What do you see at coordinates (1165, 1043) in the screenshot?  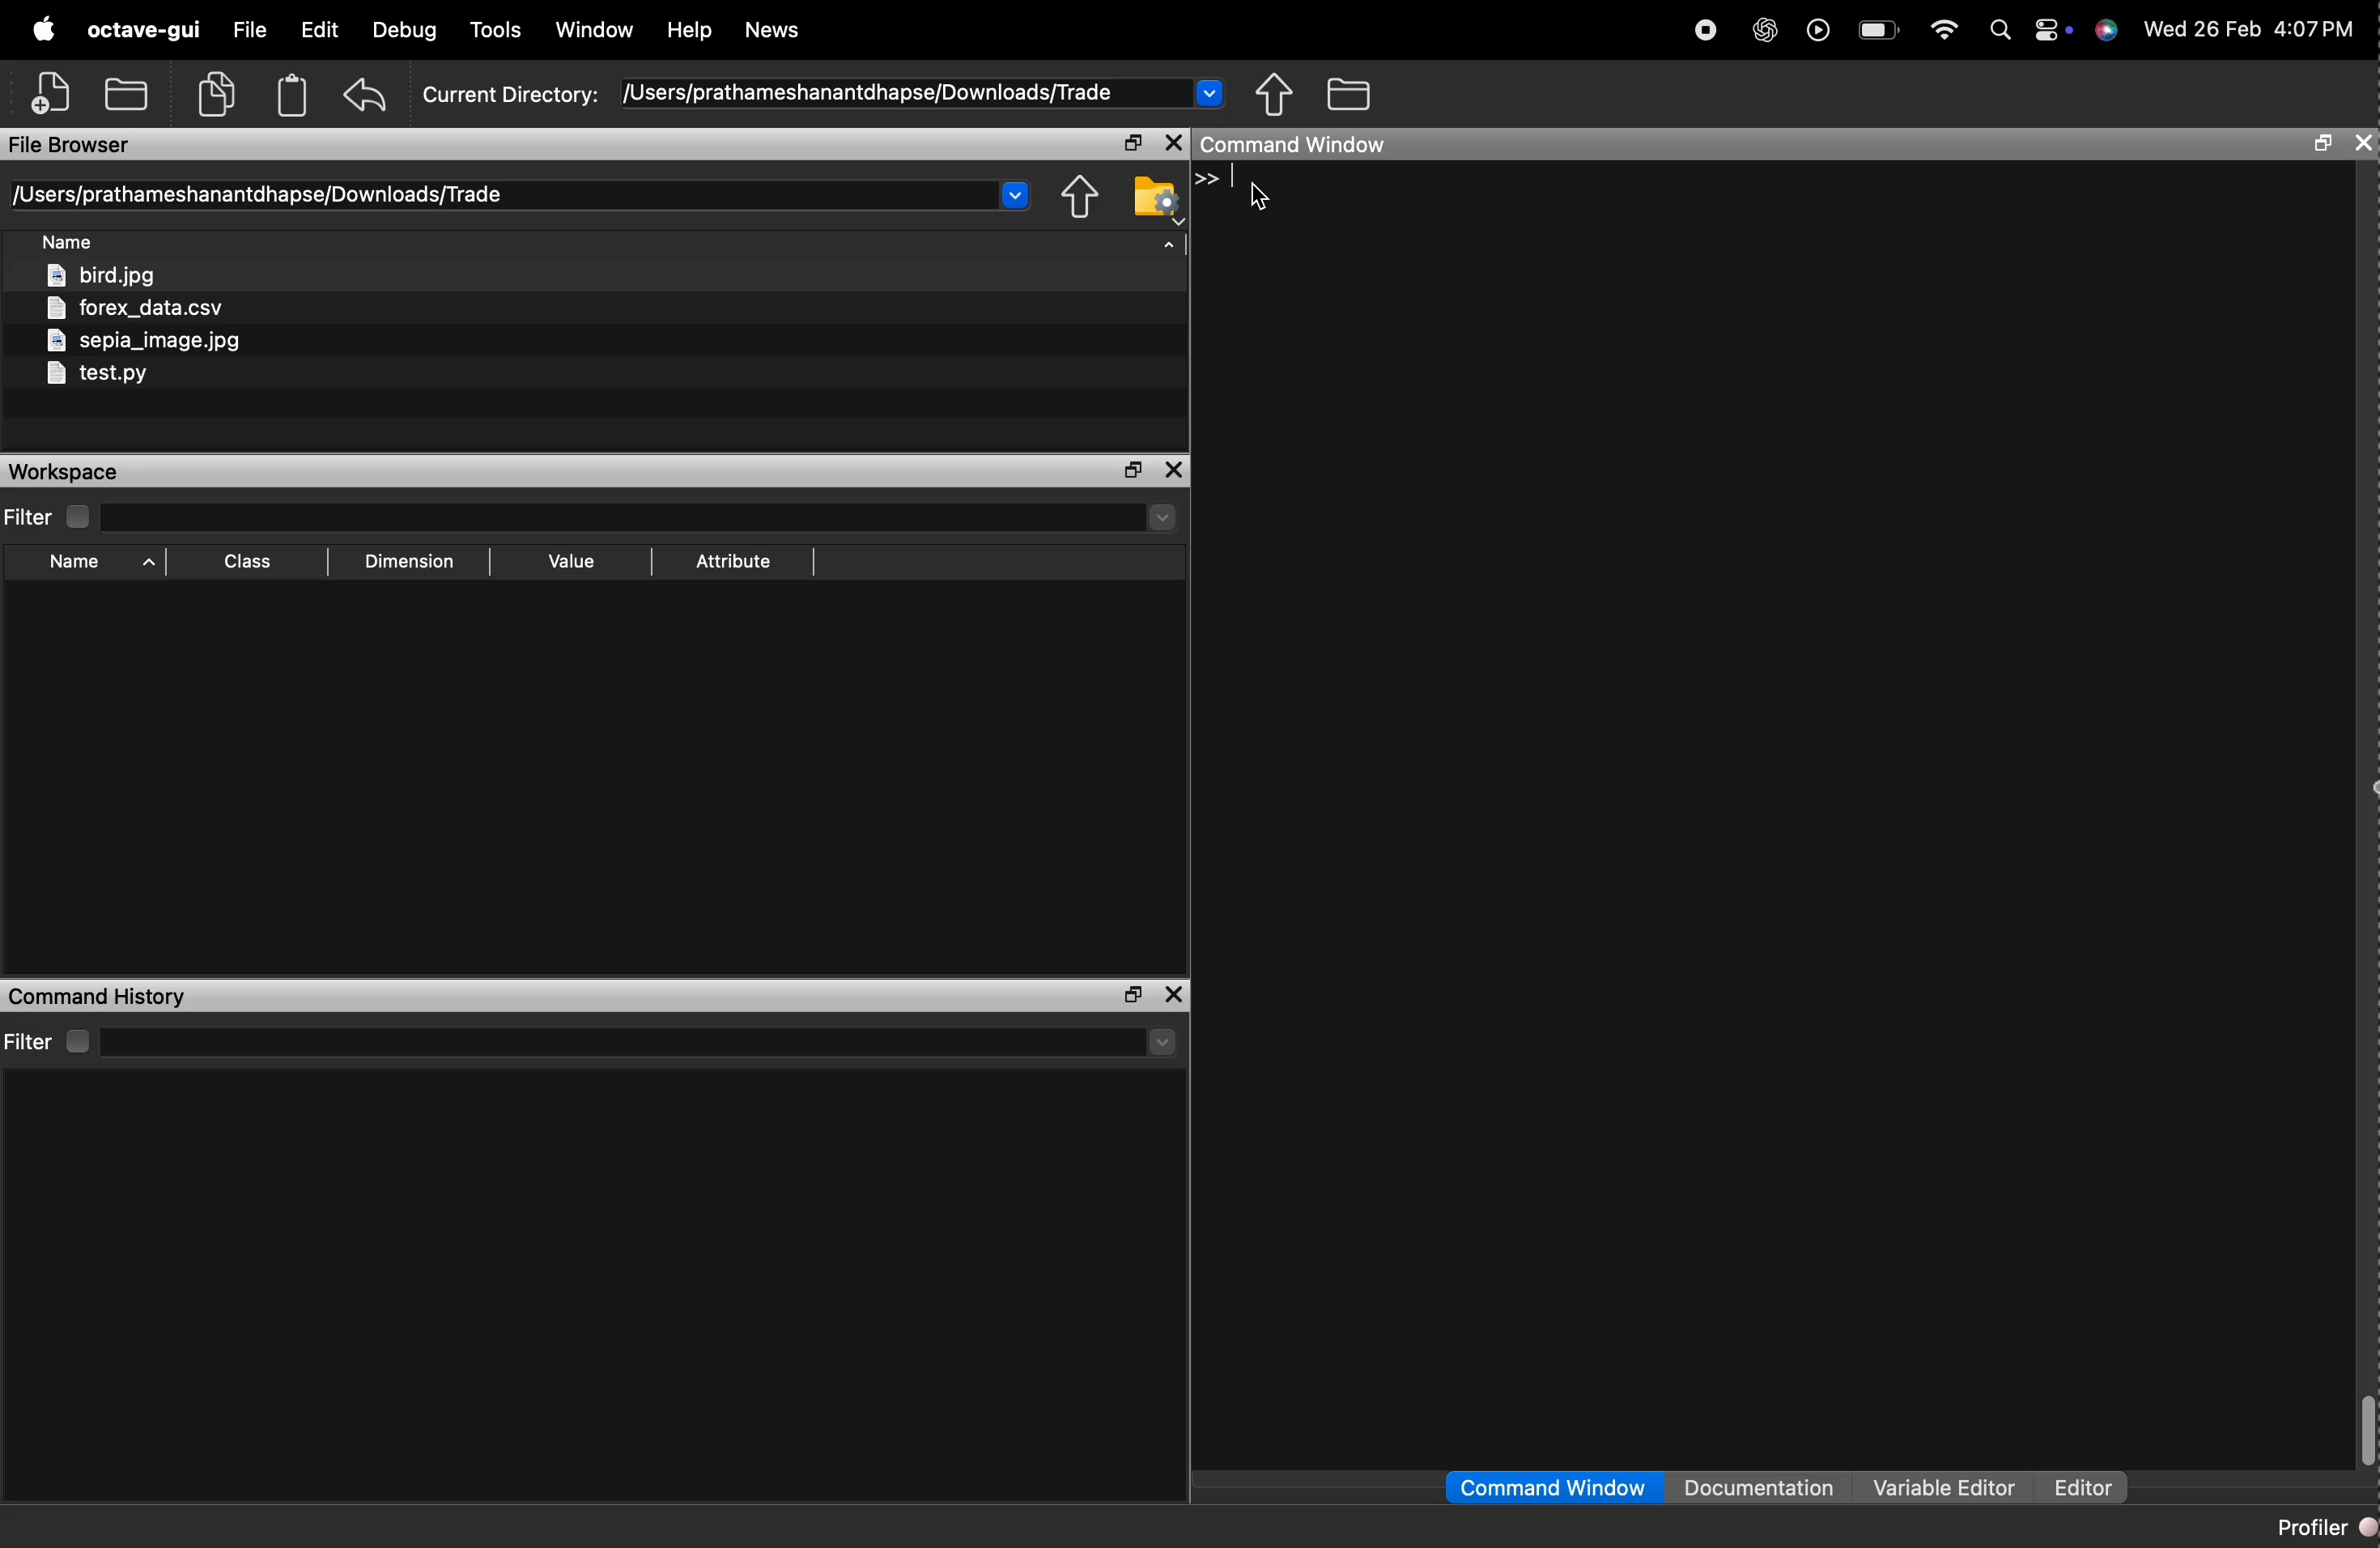 I see `Drop-down ` at bounding box center [1165, 1043].